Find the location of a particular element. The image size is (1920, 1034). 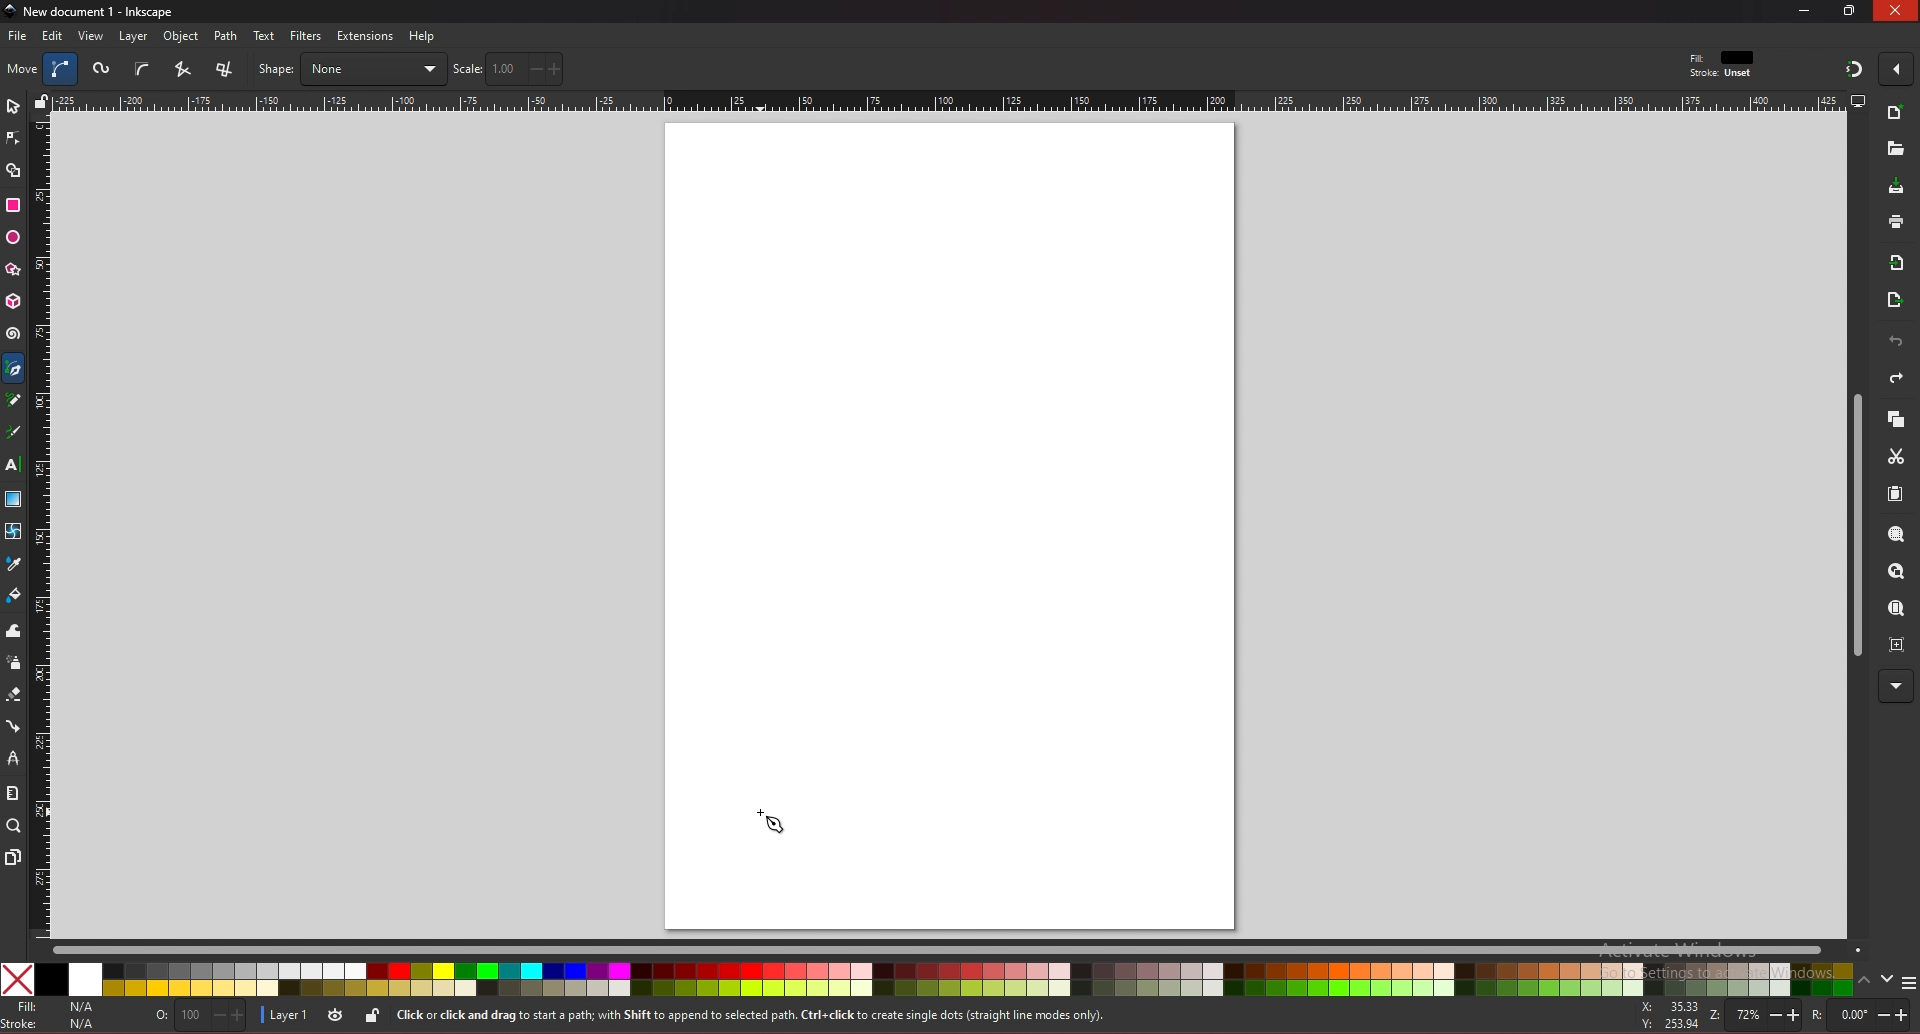

b spline path is located at coordinates (142, 68).